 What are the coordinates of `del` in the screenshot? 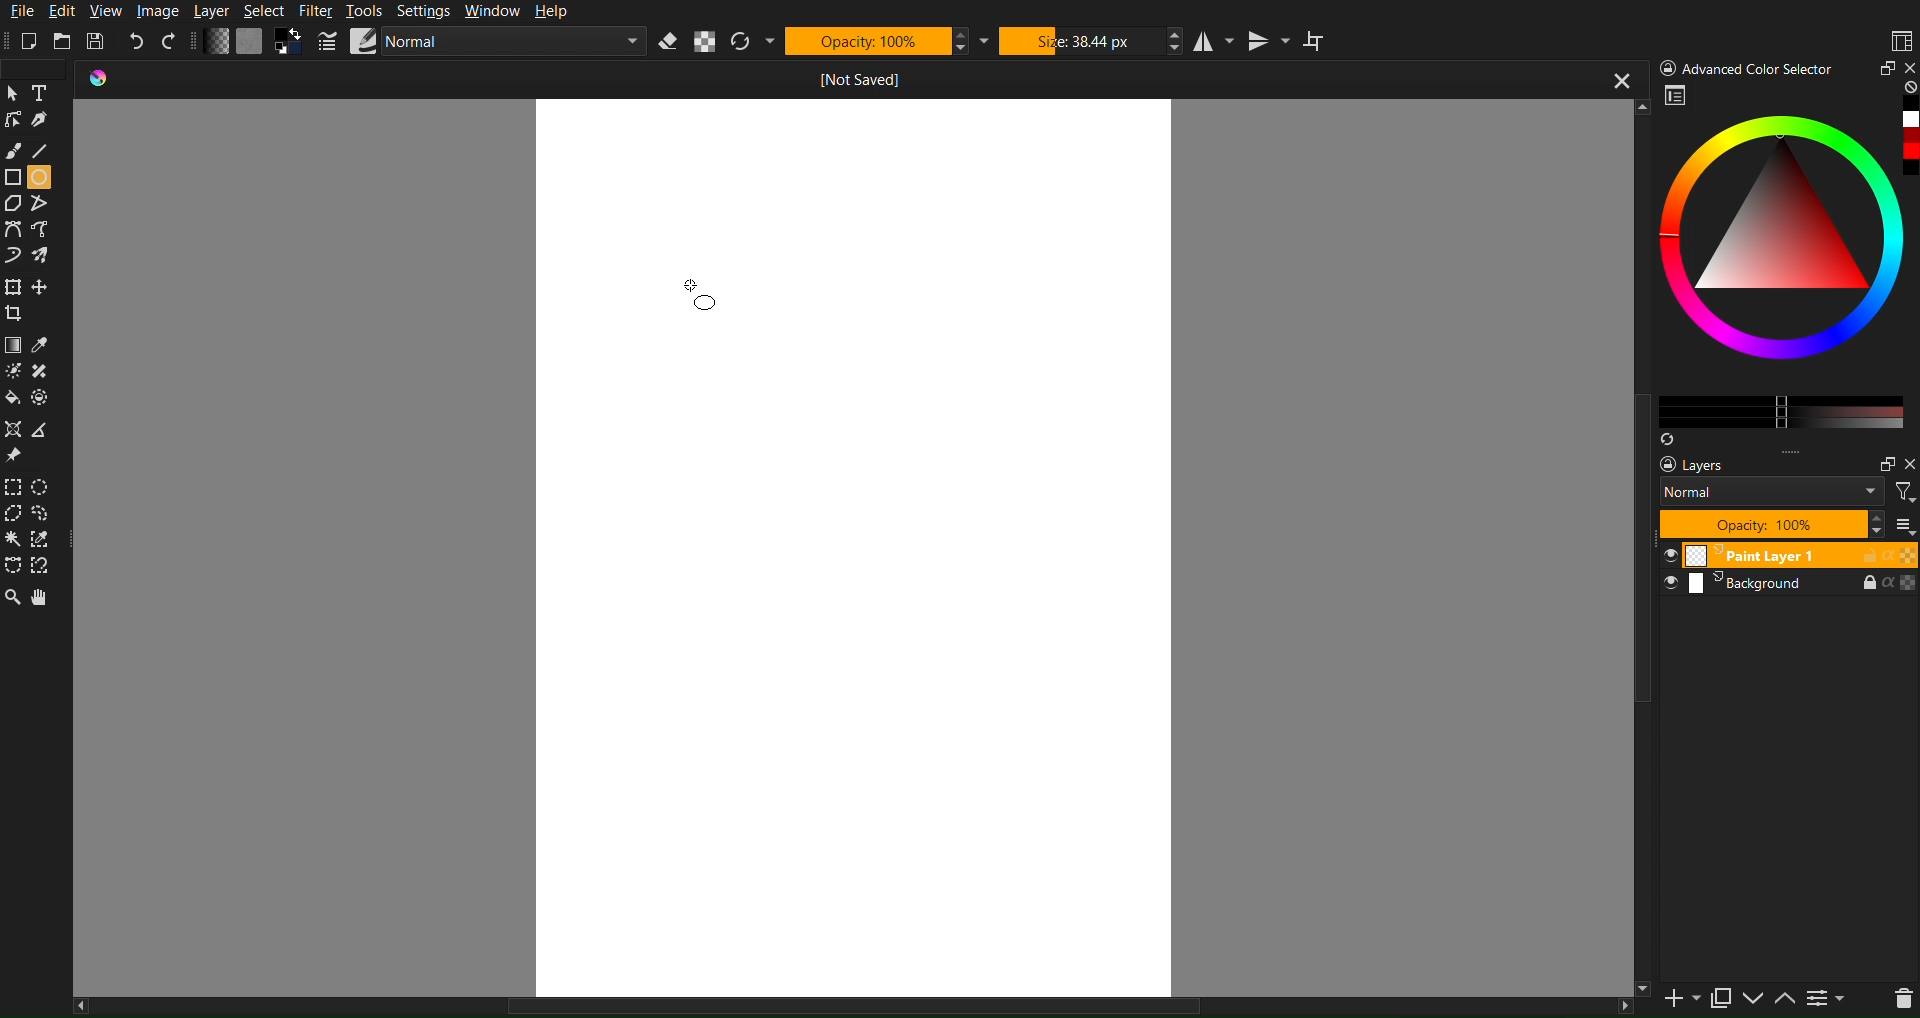 It's located at (1908, 1002).